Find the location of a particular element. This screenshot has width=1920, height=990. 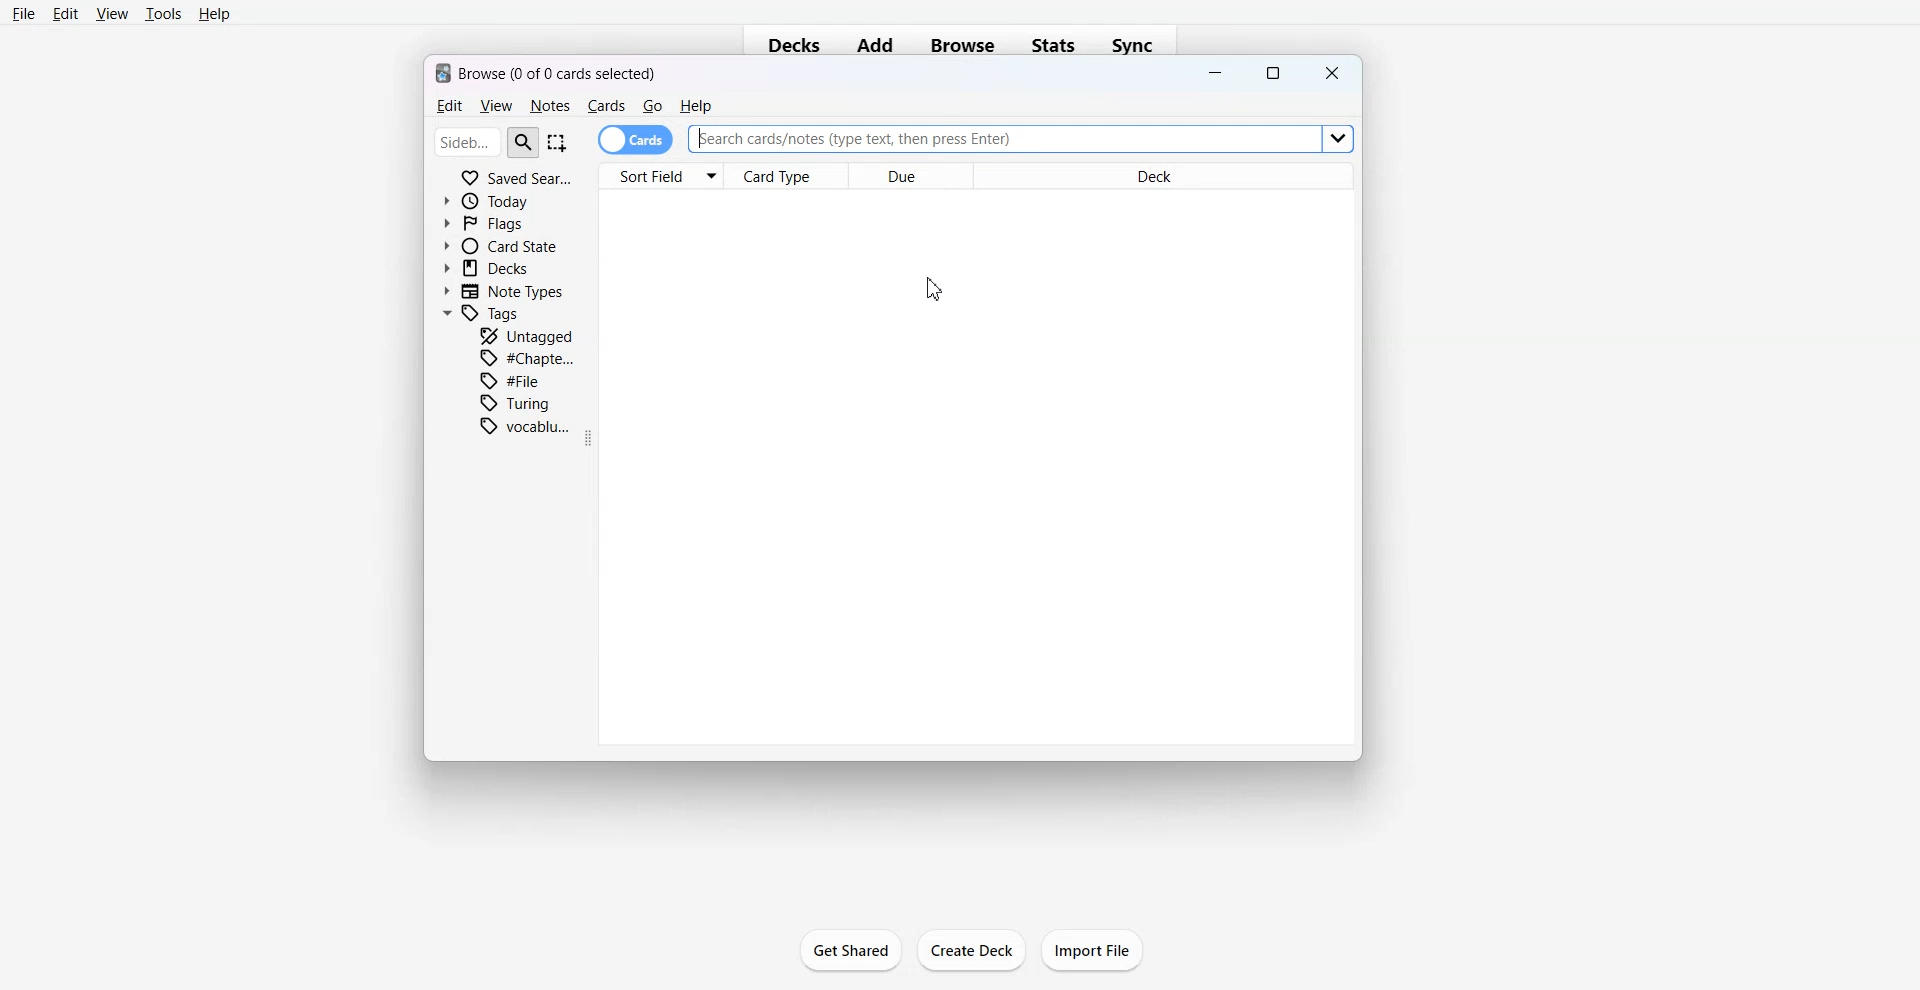

Create Deck is located at coordinates (972, 951).